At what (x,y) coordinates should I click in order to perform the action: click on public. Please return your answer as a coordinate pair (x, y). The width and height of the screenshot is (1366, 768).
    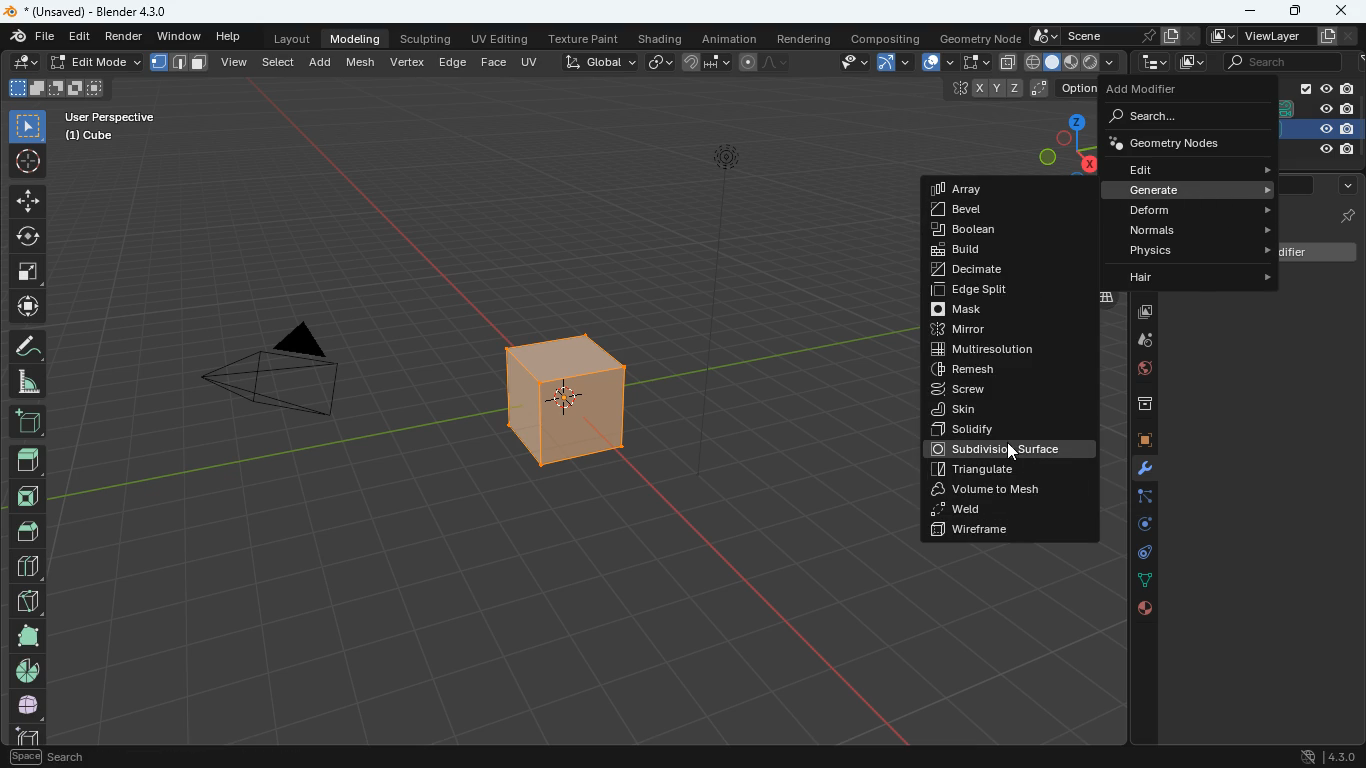
    Looking at the image, I should click on (1146, 611).